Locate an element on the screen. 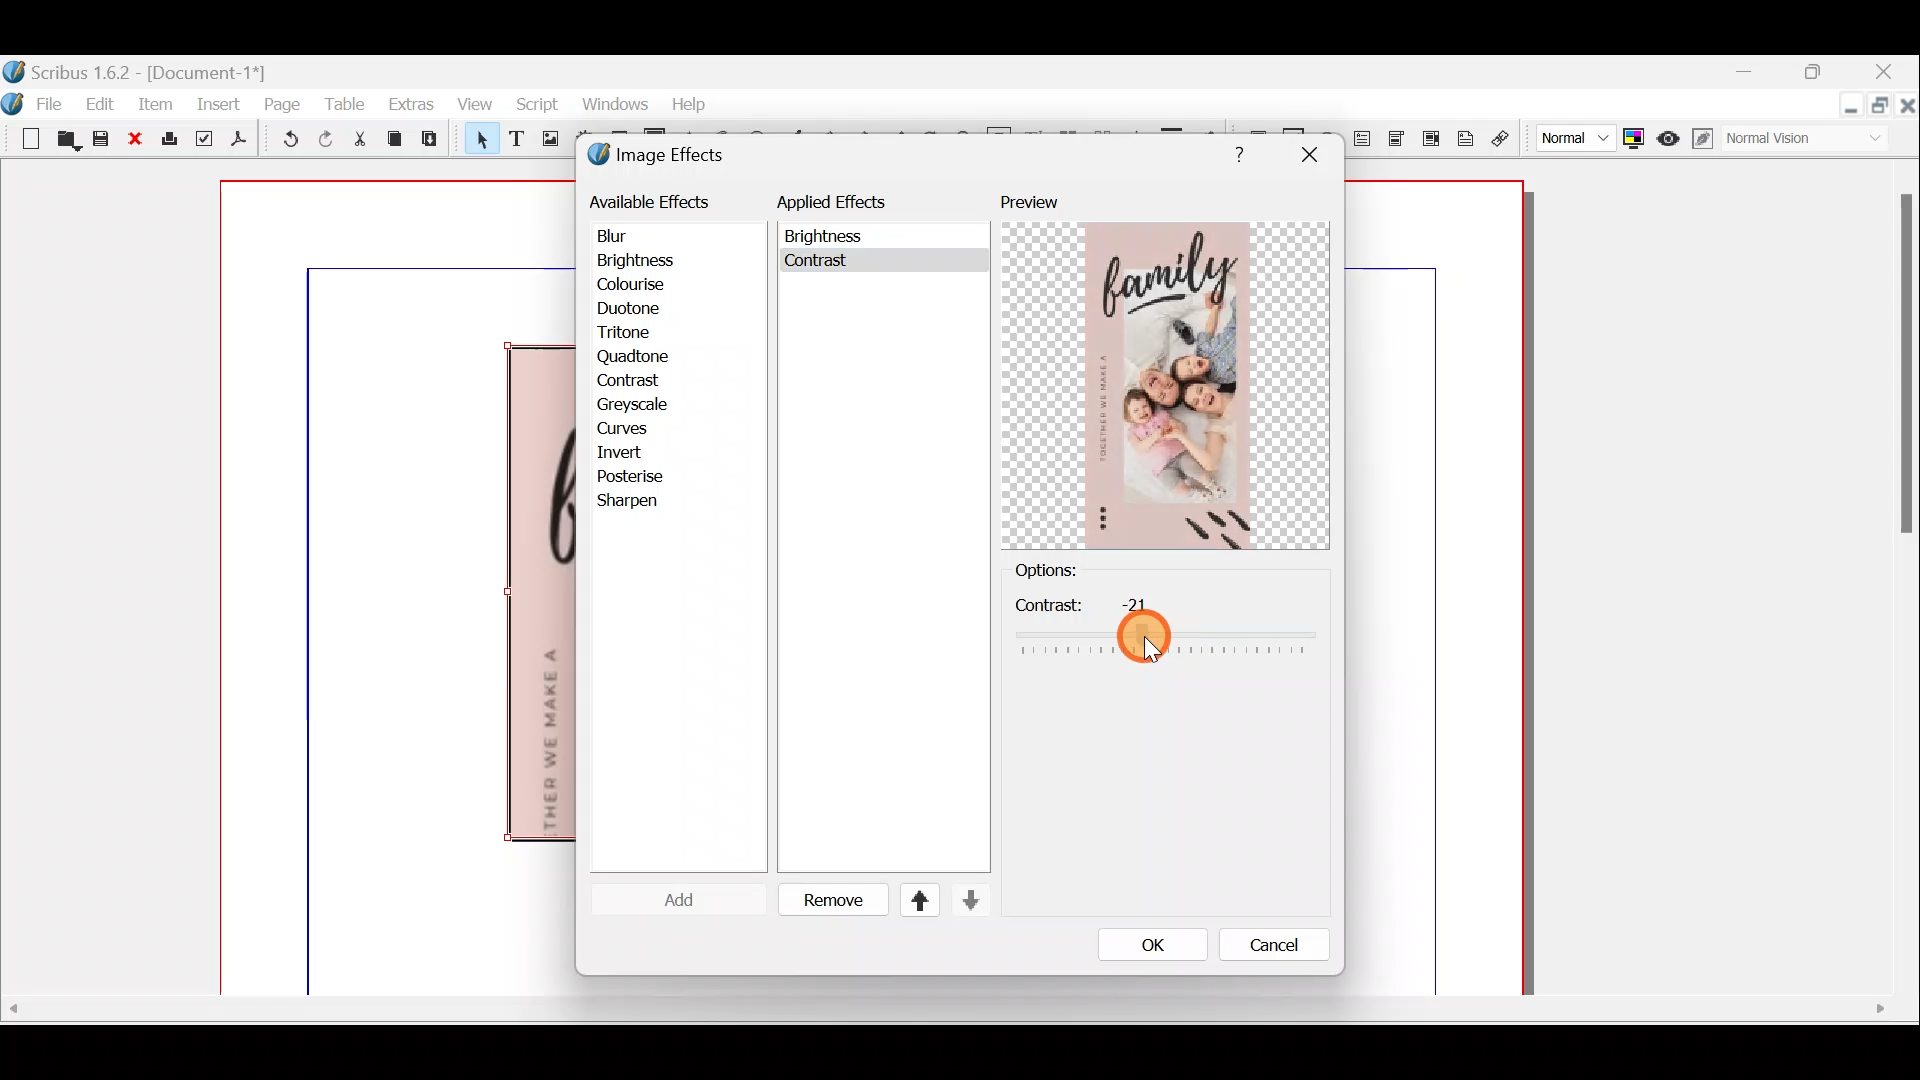  Quatone is located at coordinates (635, 358).